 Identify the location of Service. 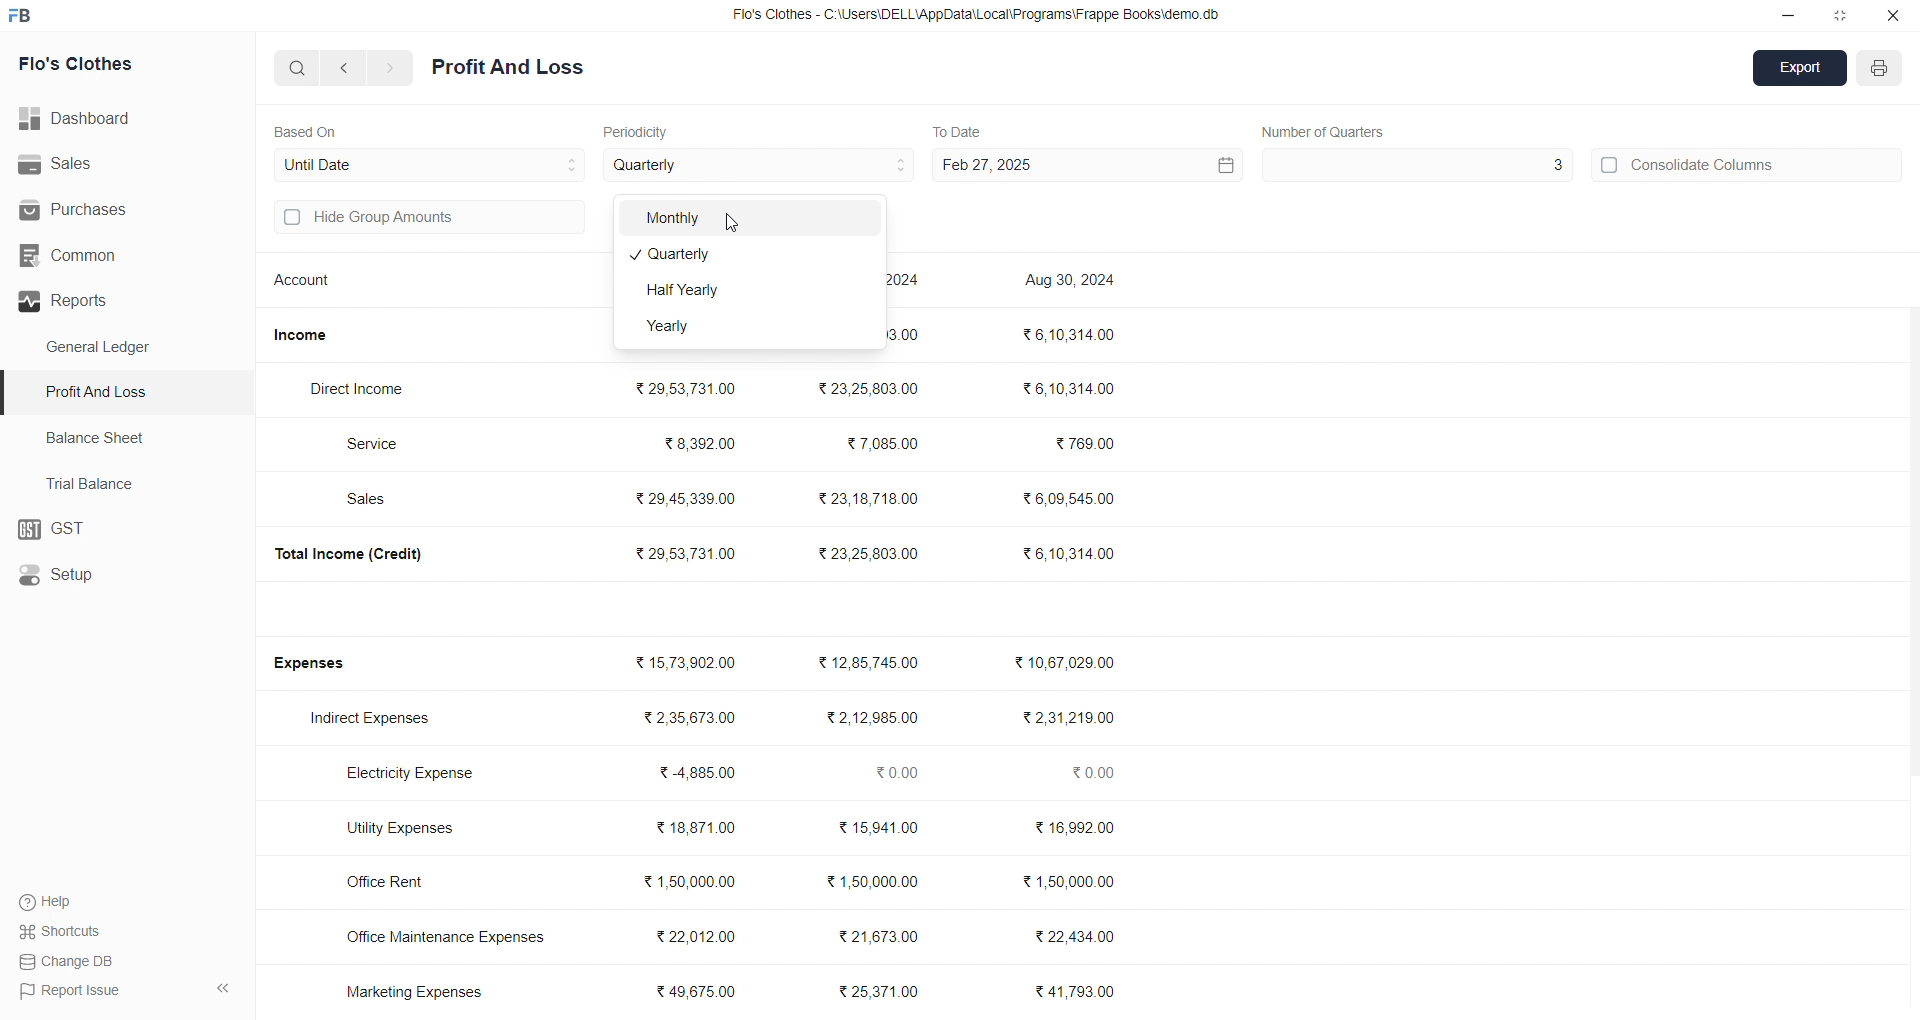
(383, 443).